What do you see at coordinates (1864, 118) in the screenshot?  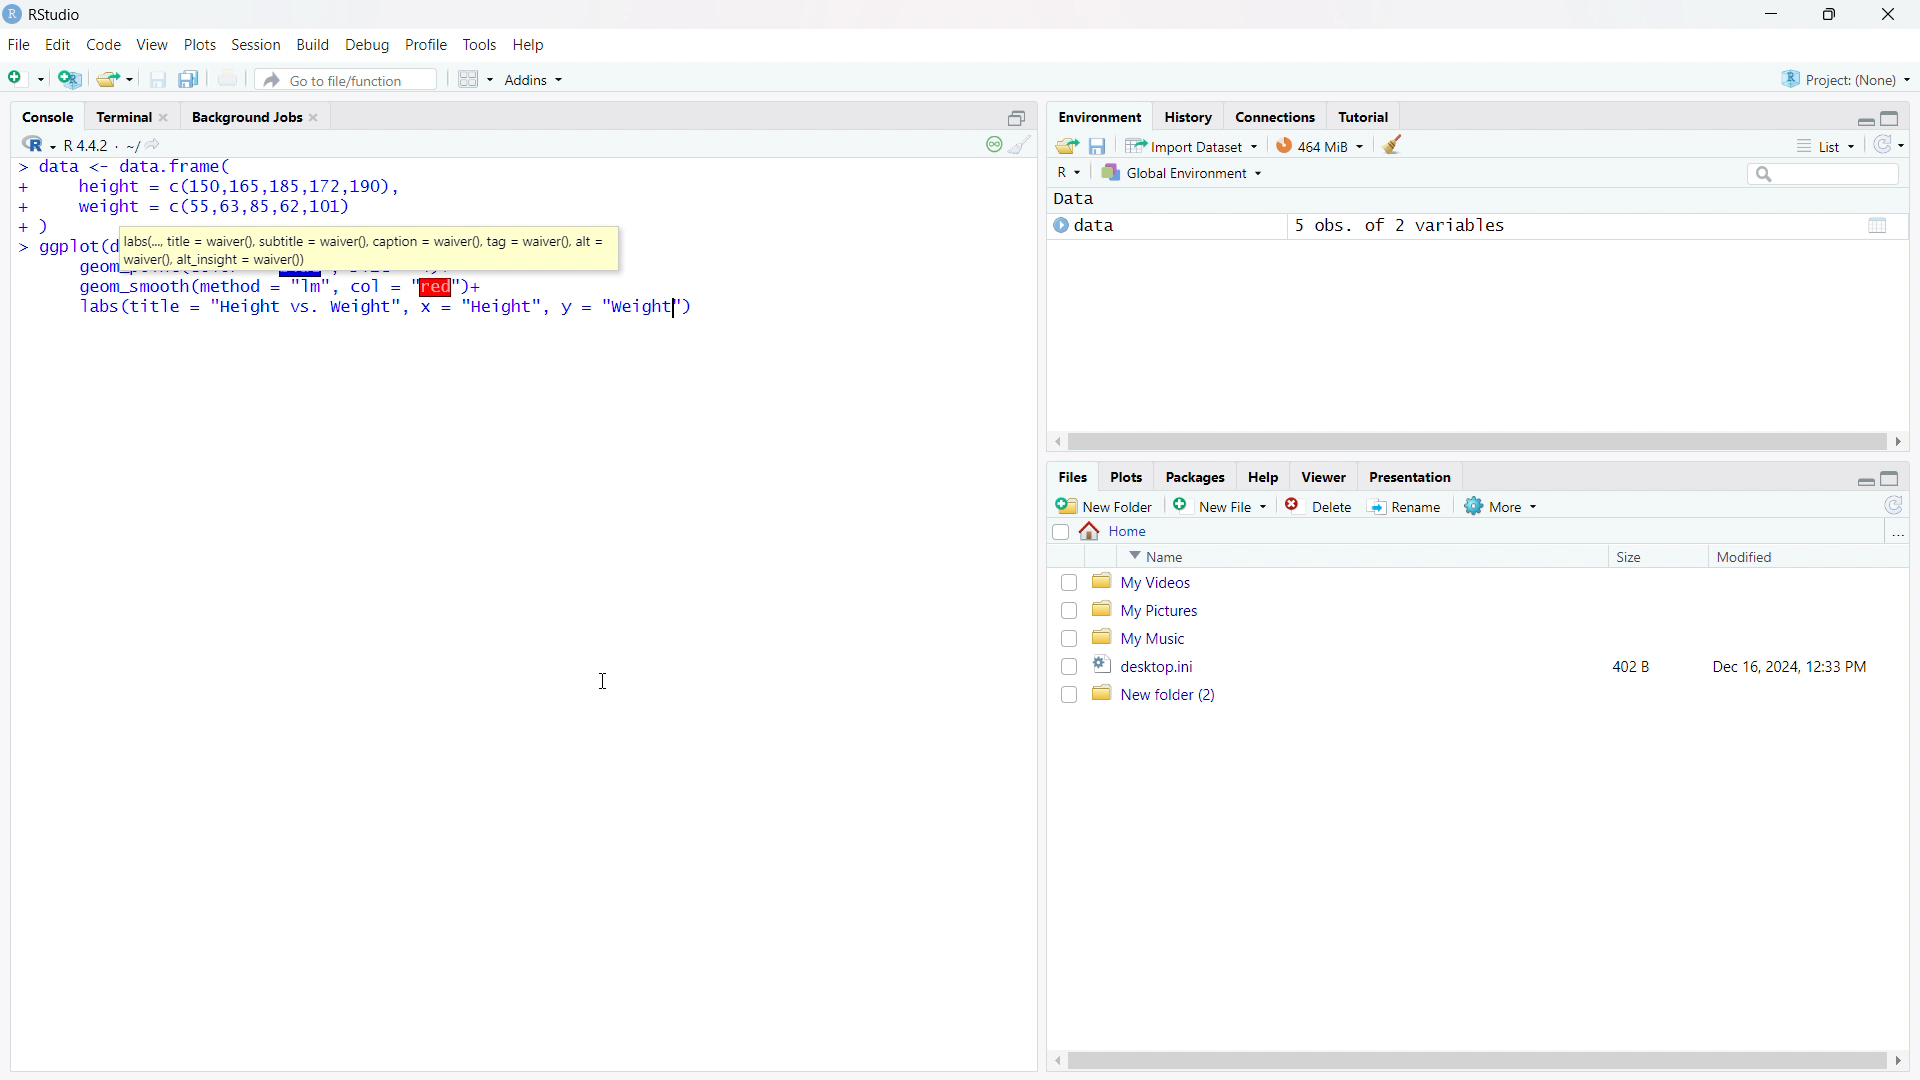 I see `minimize pane` at bounding box center [1864, 118].